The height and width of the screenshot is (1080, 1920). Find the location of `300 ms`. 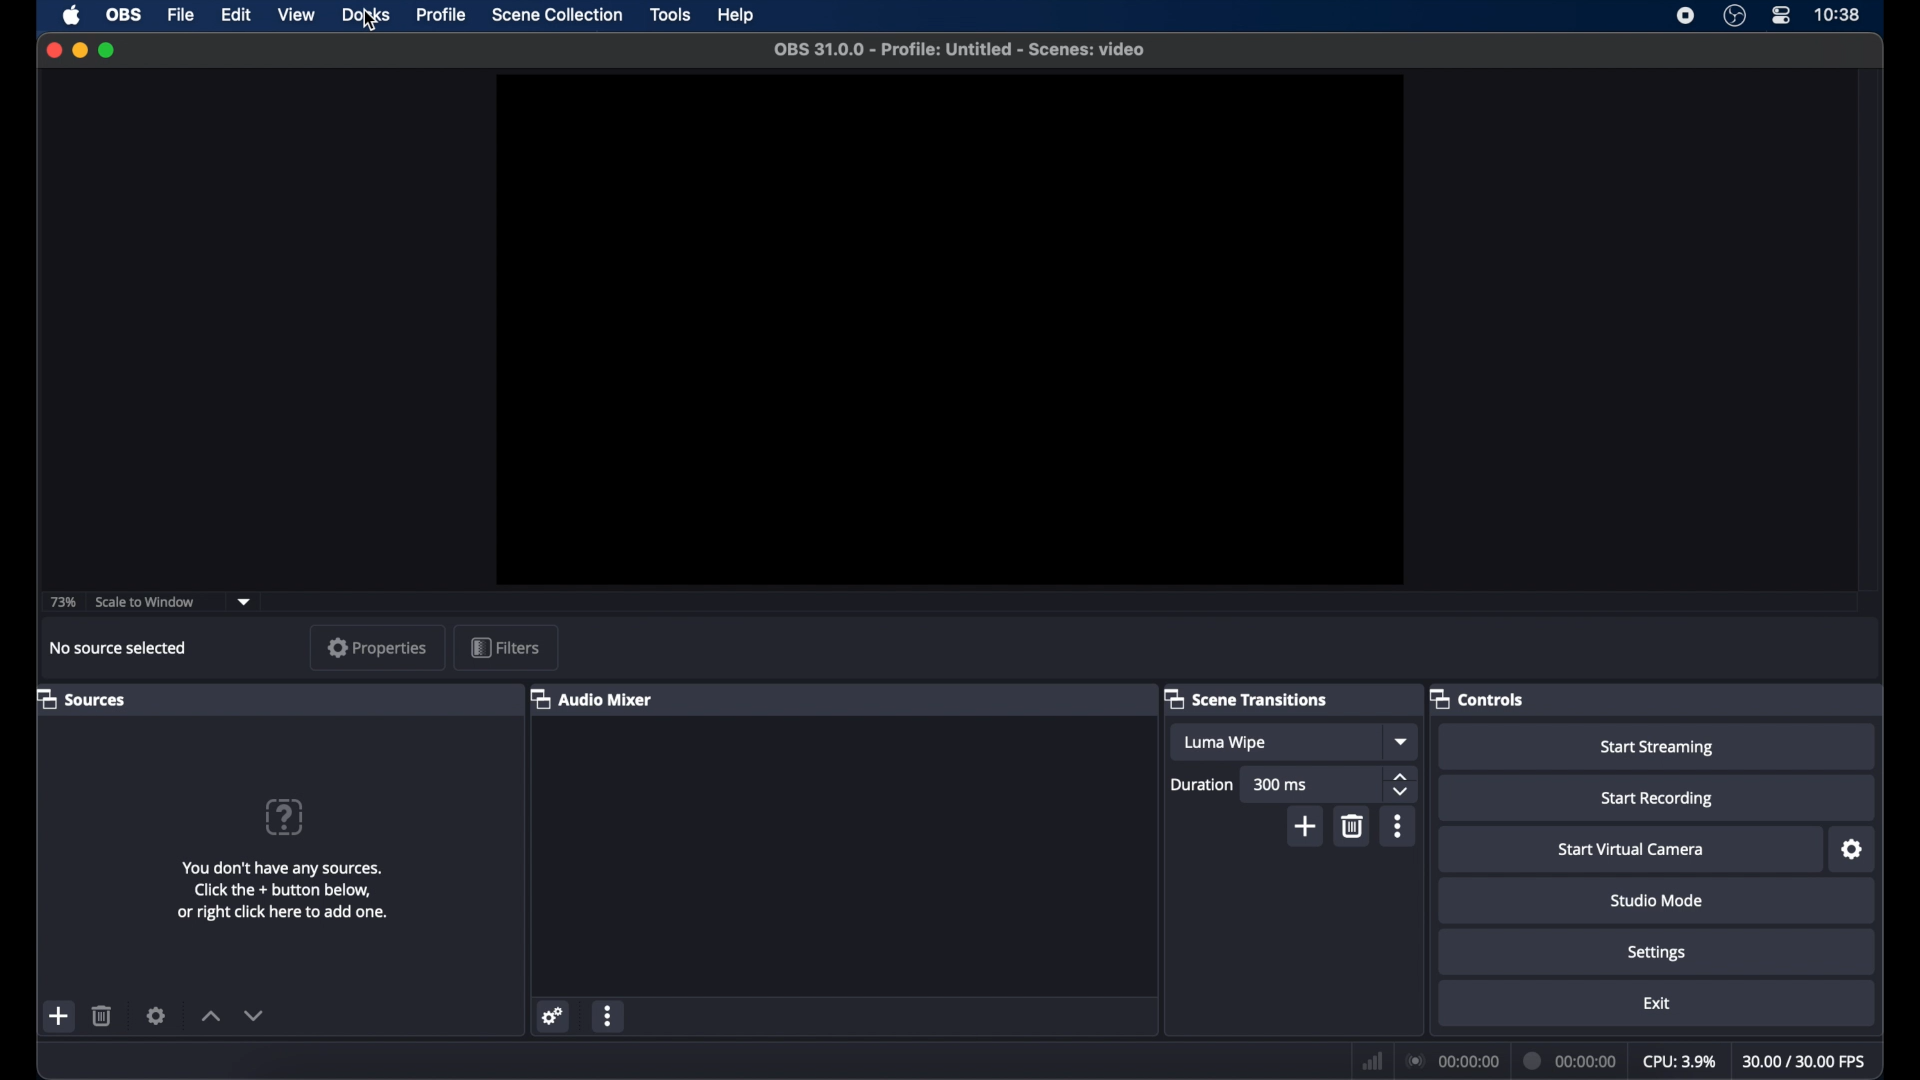

300 ms is located at coordinates (1282, 784).